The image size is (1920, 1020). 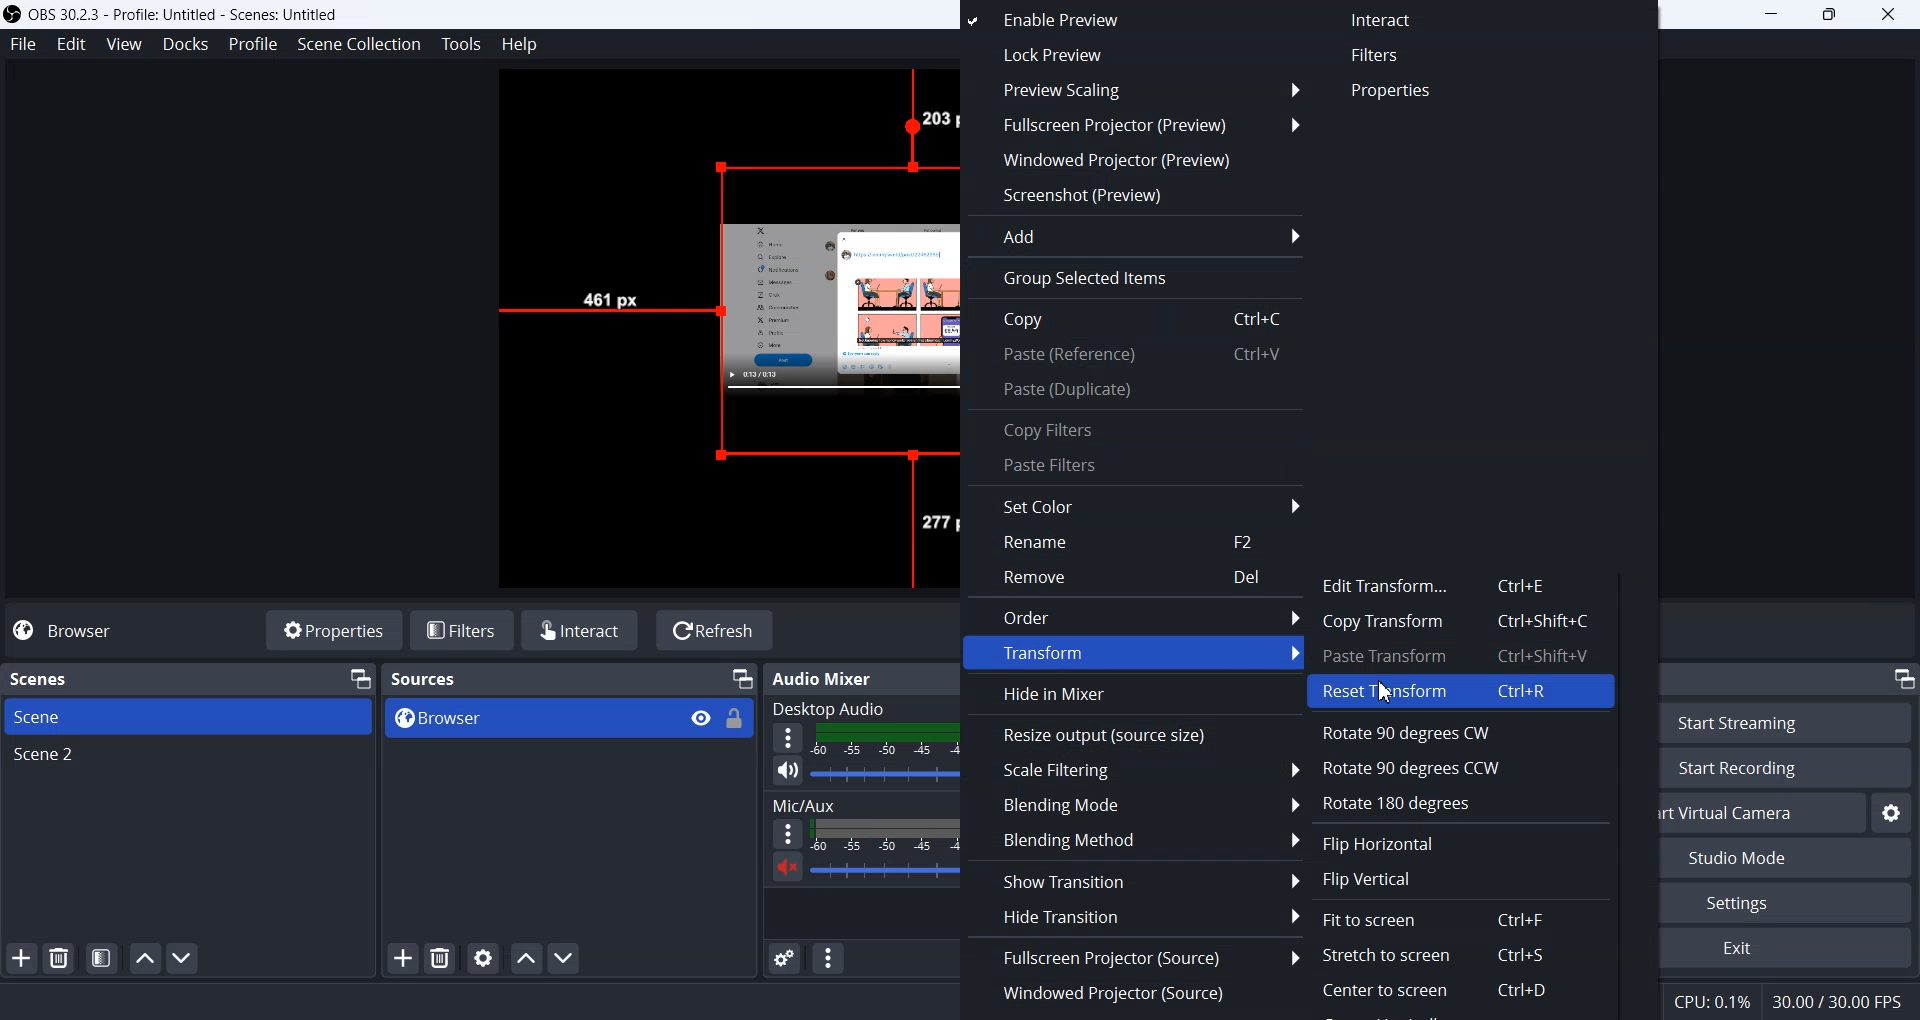 What do you see at coordinates (1777, 856) in the screenshot?
I see `Studio Mode` at bounding box center [1777, 856].